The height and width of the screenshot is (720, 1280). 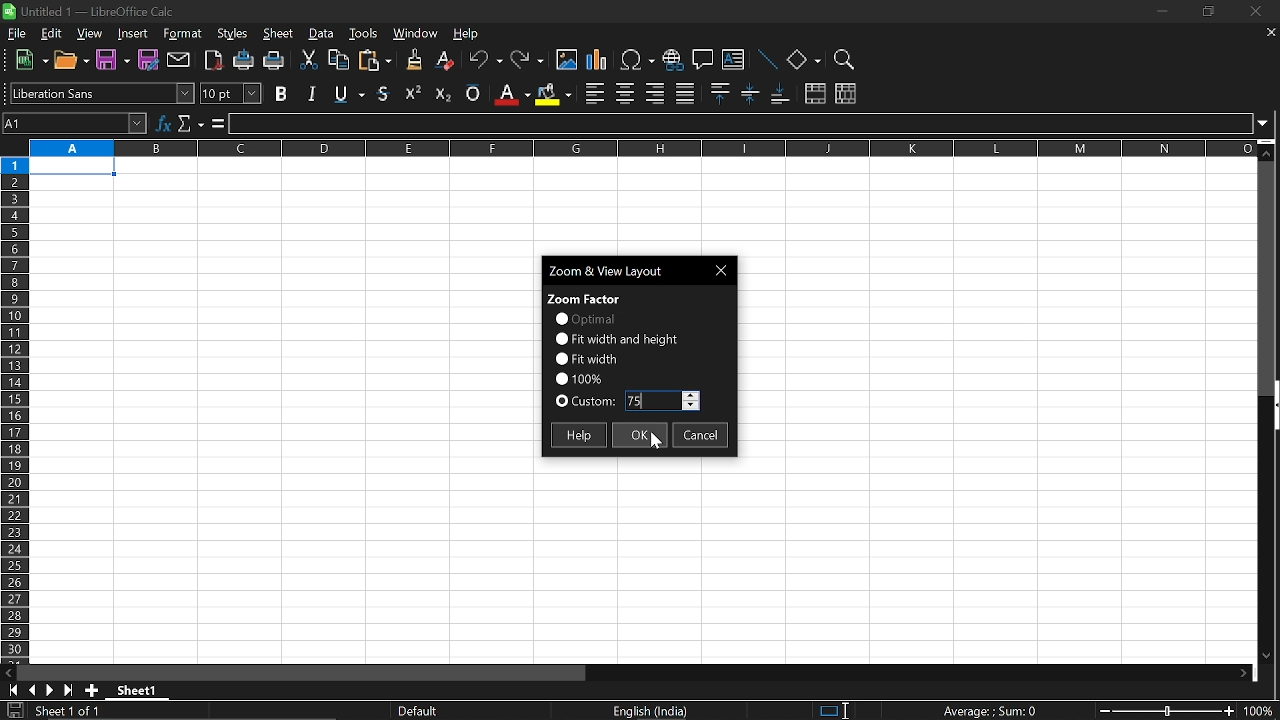 What do you see at coordinates (244, 62) in the screenshot?
I see `print directly` at bounding box center [244, 62].